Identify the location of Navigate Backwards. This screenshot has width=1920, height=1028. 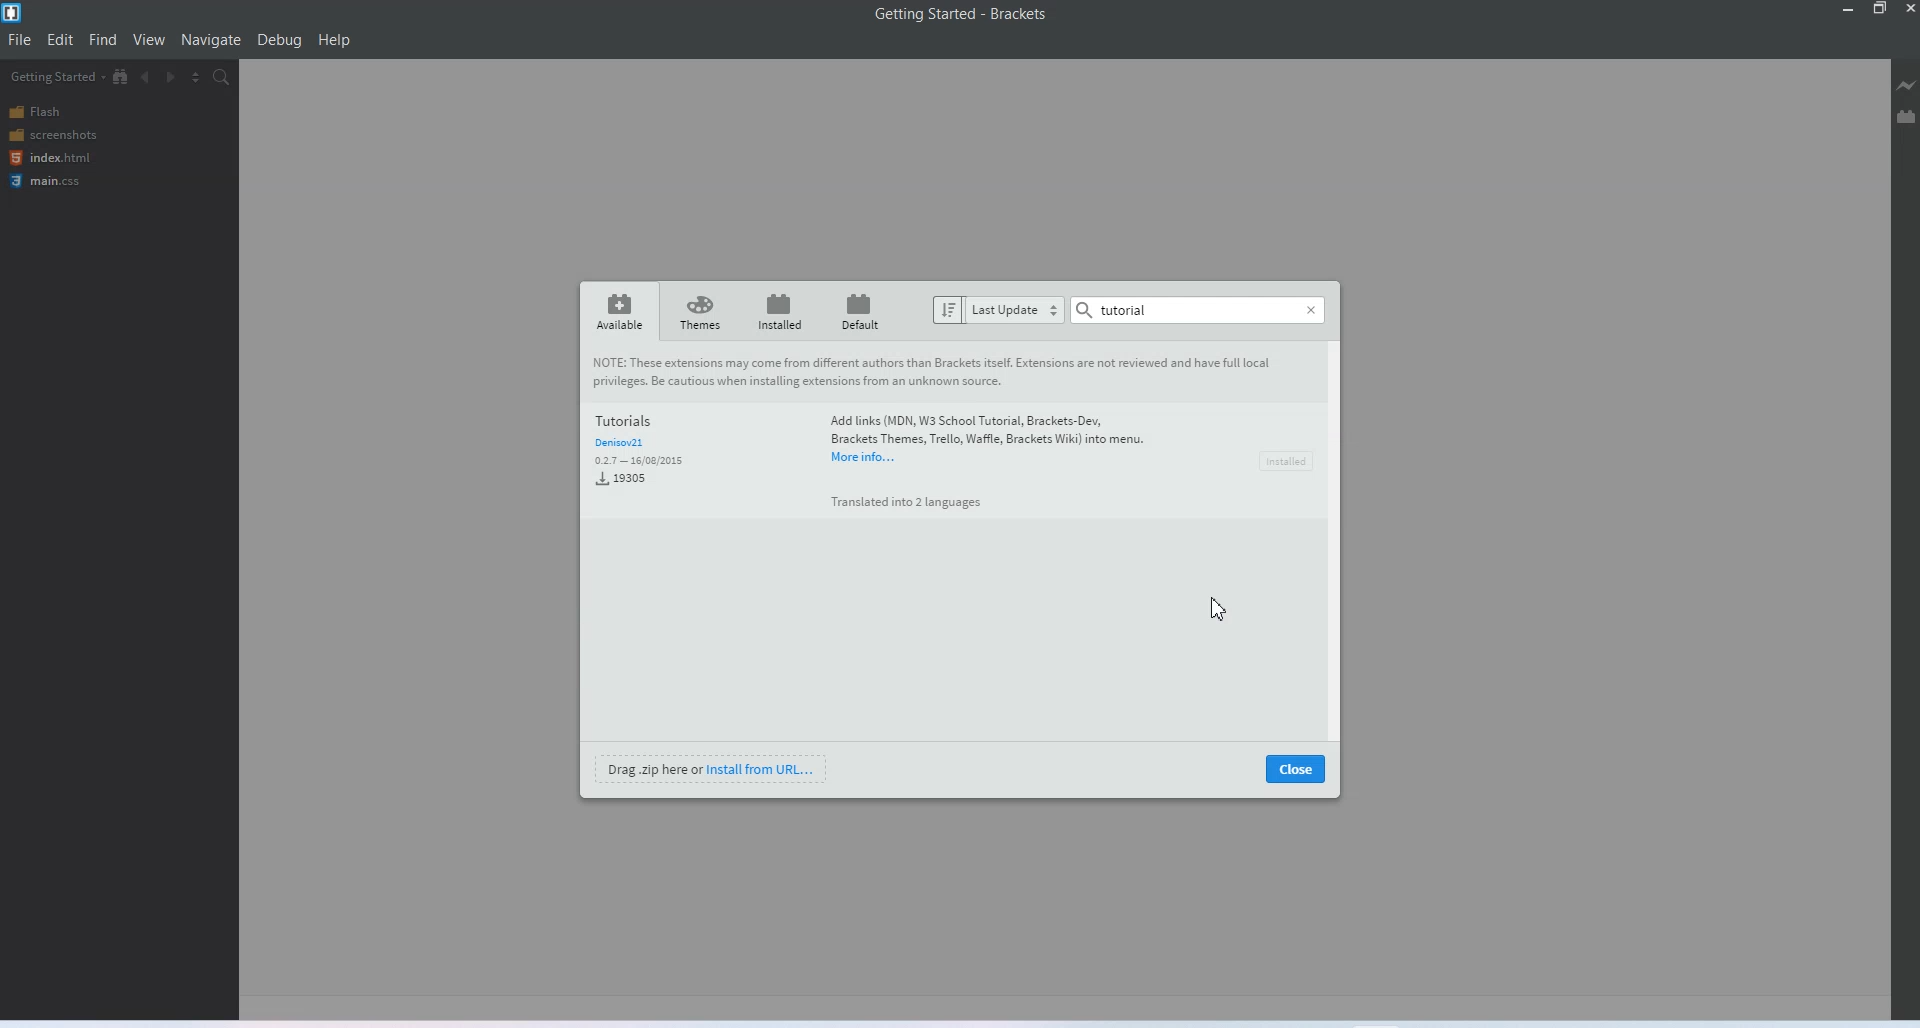
(148, 77).